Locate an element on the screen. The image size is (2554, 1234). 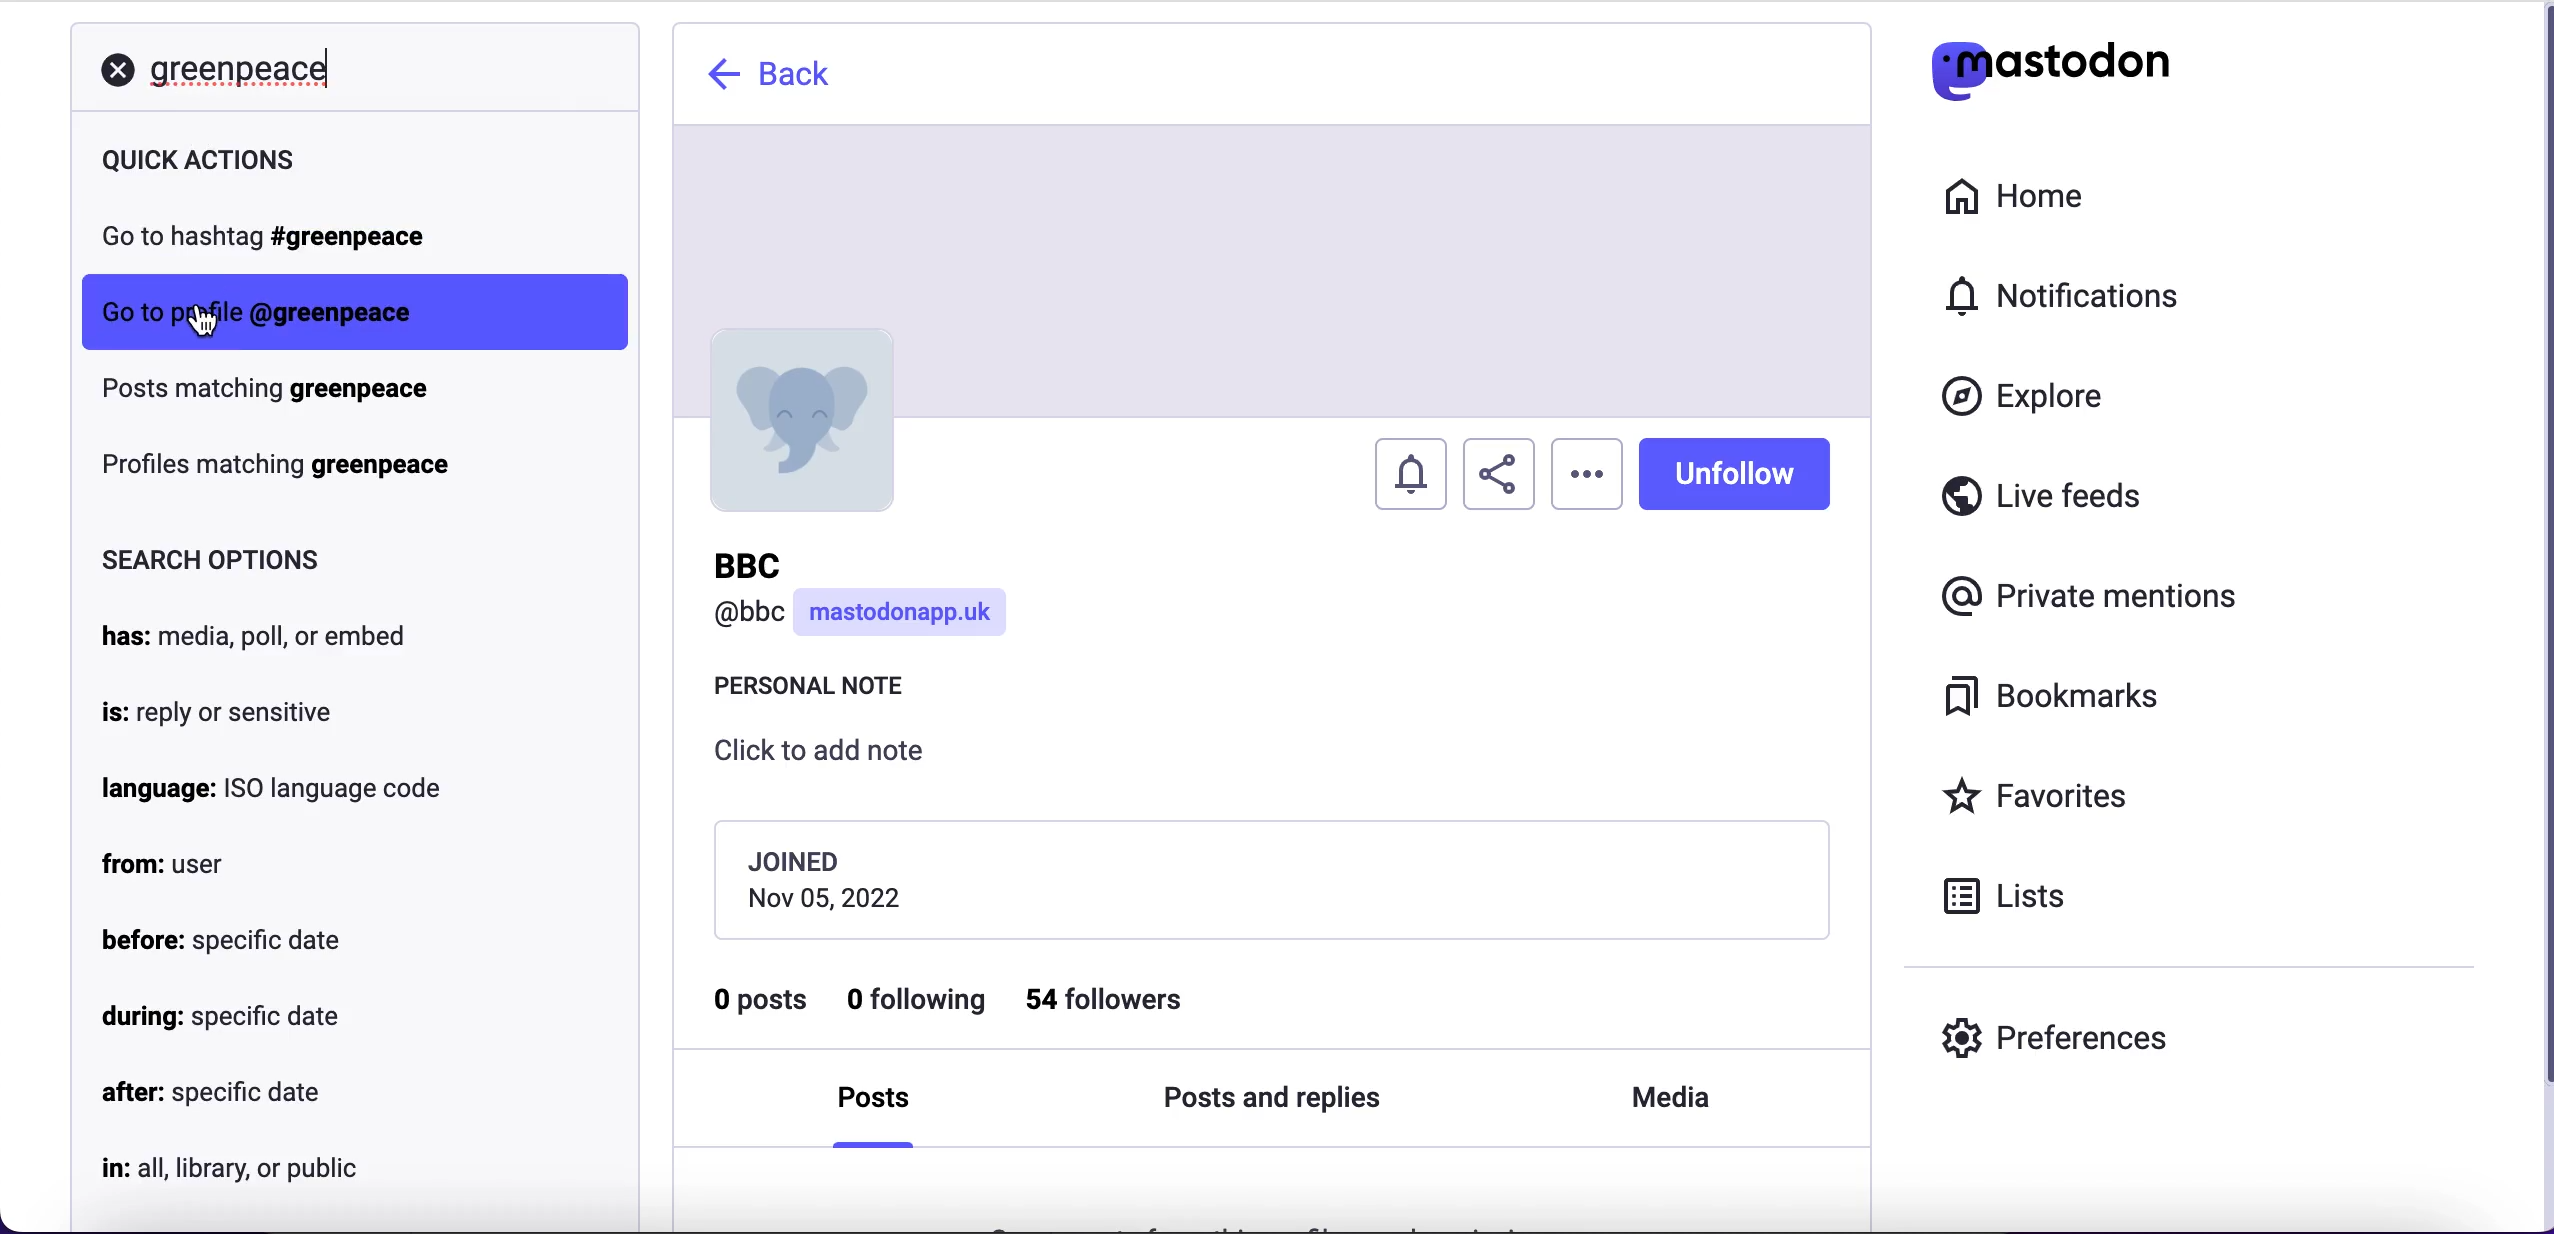
is: reply or sensitive is located at coordinates (212, 708).